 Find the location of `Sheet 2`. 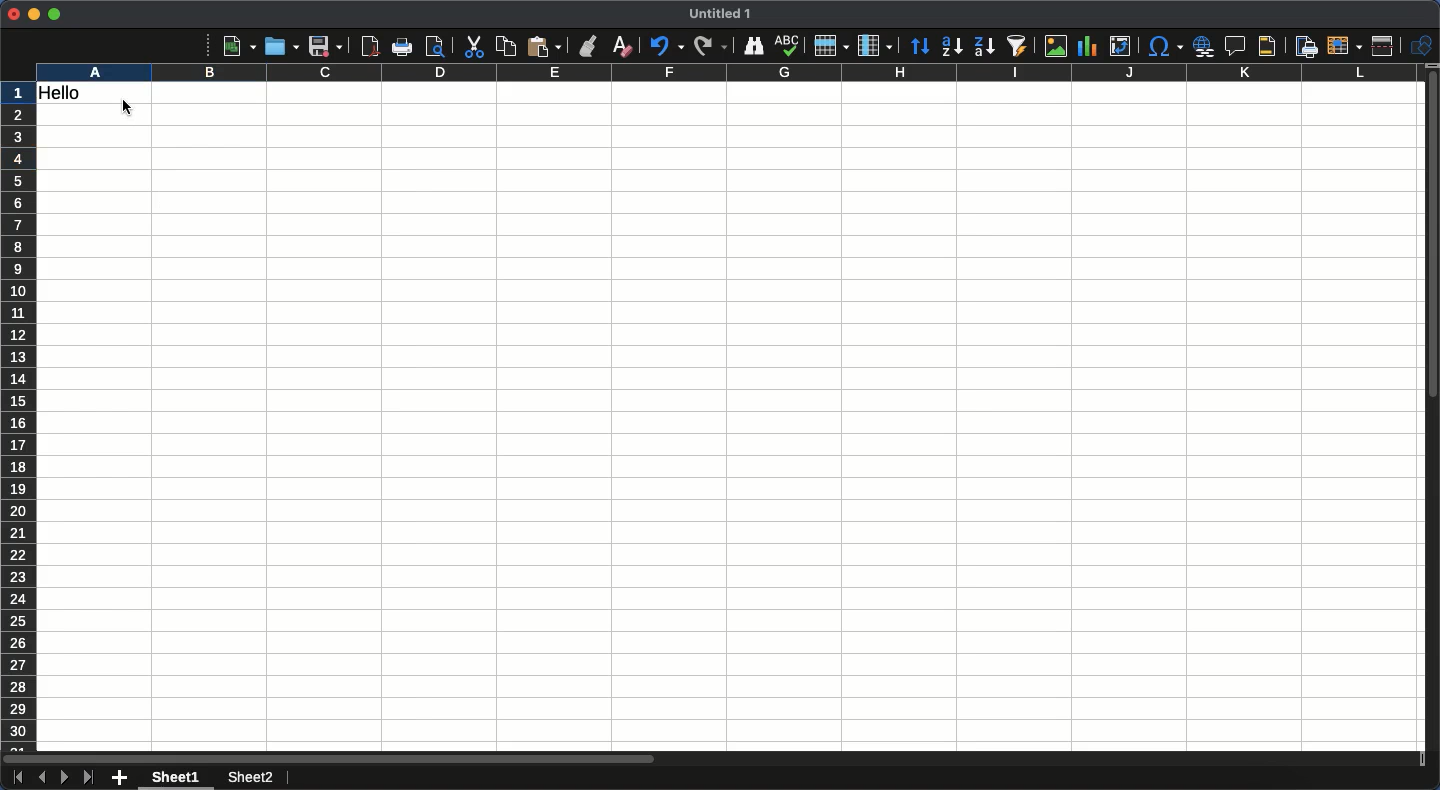

Sheet 2 is located at coordinates (248, 779).